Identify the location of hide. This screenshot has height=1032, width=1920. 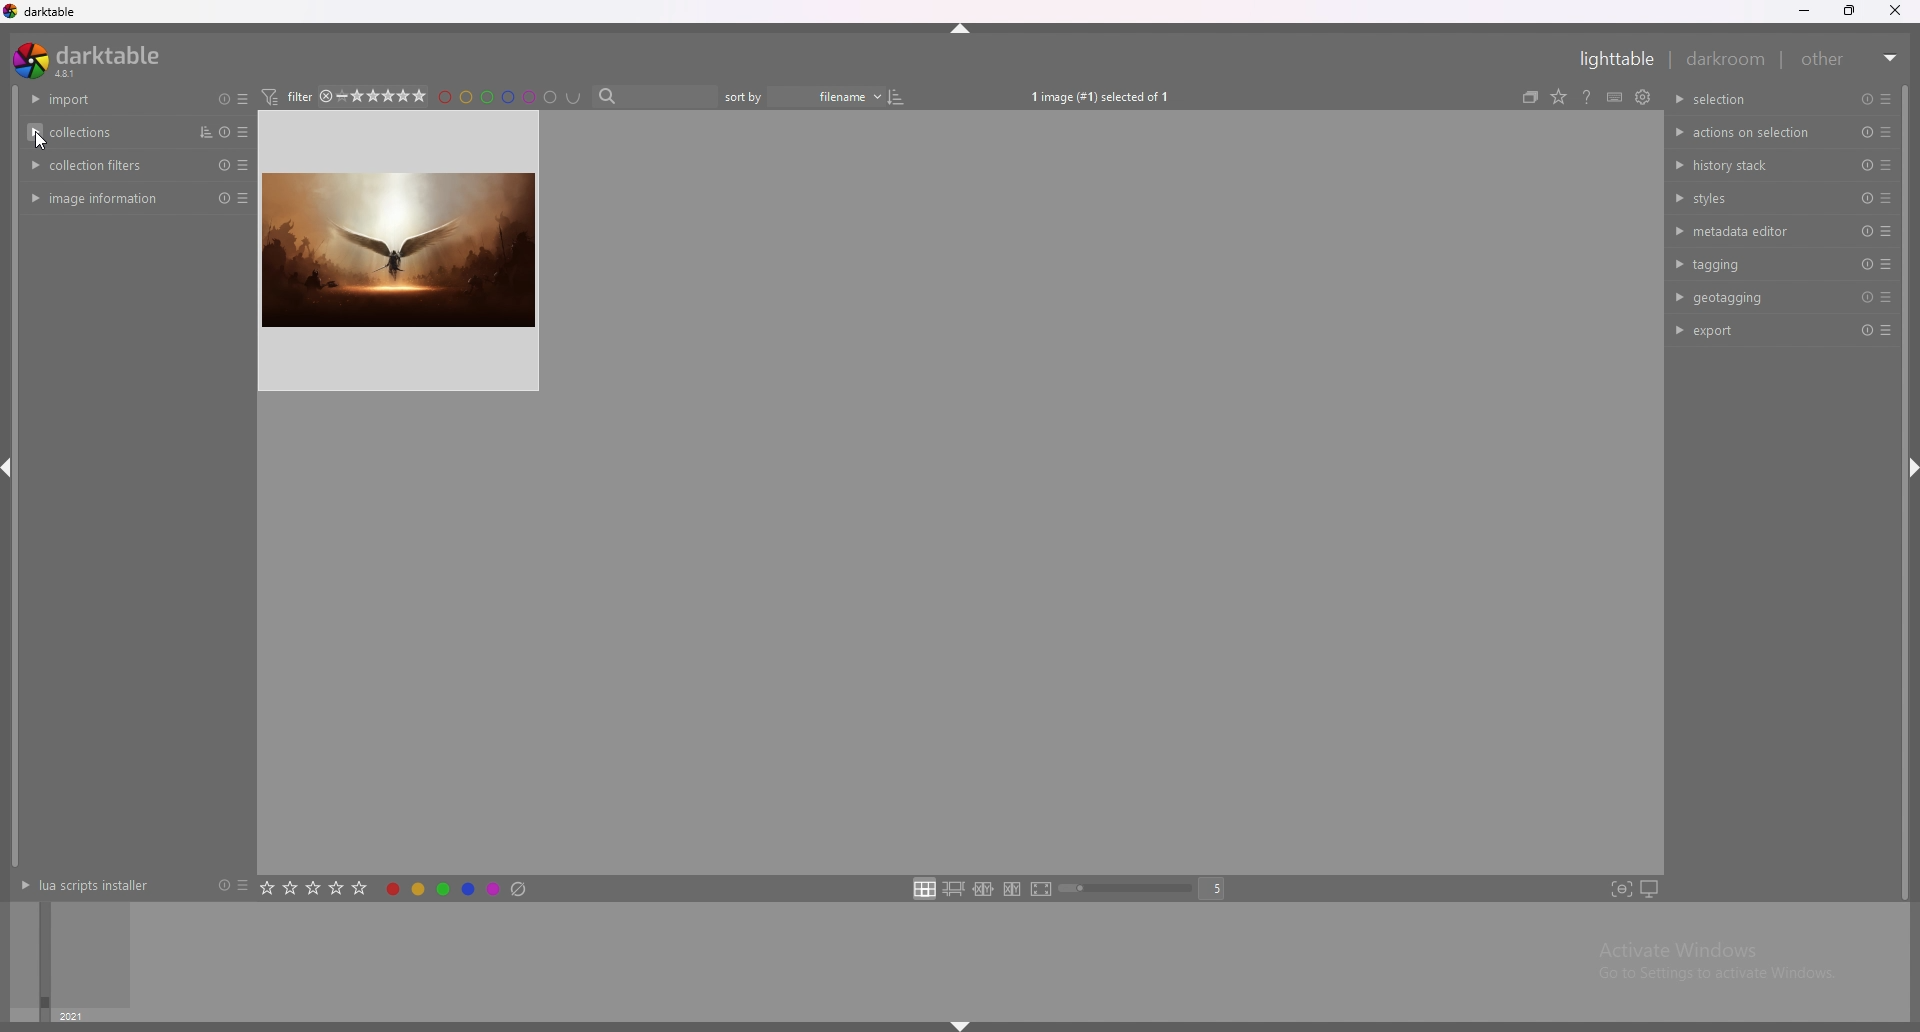
(956, 1025).